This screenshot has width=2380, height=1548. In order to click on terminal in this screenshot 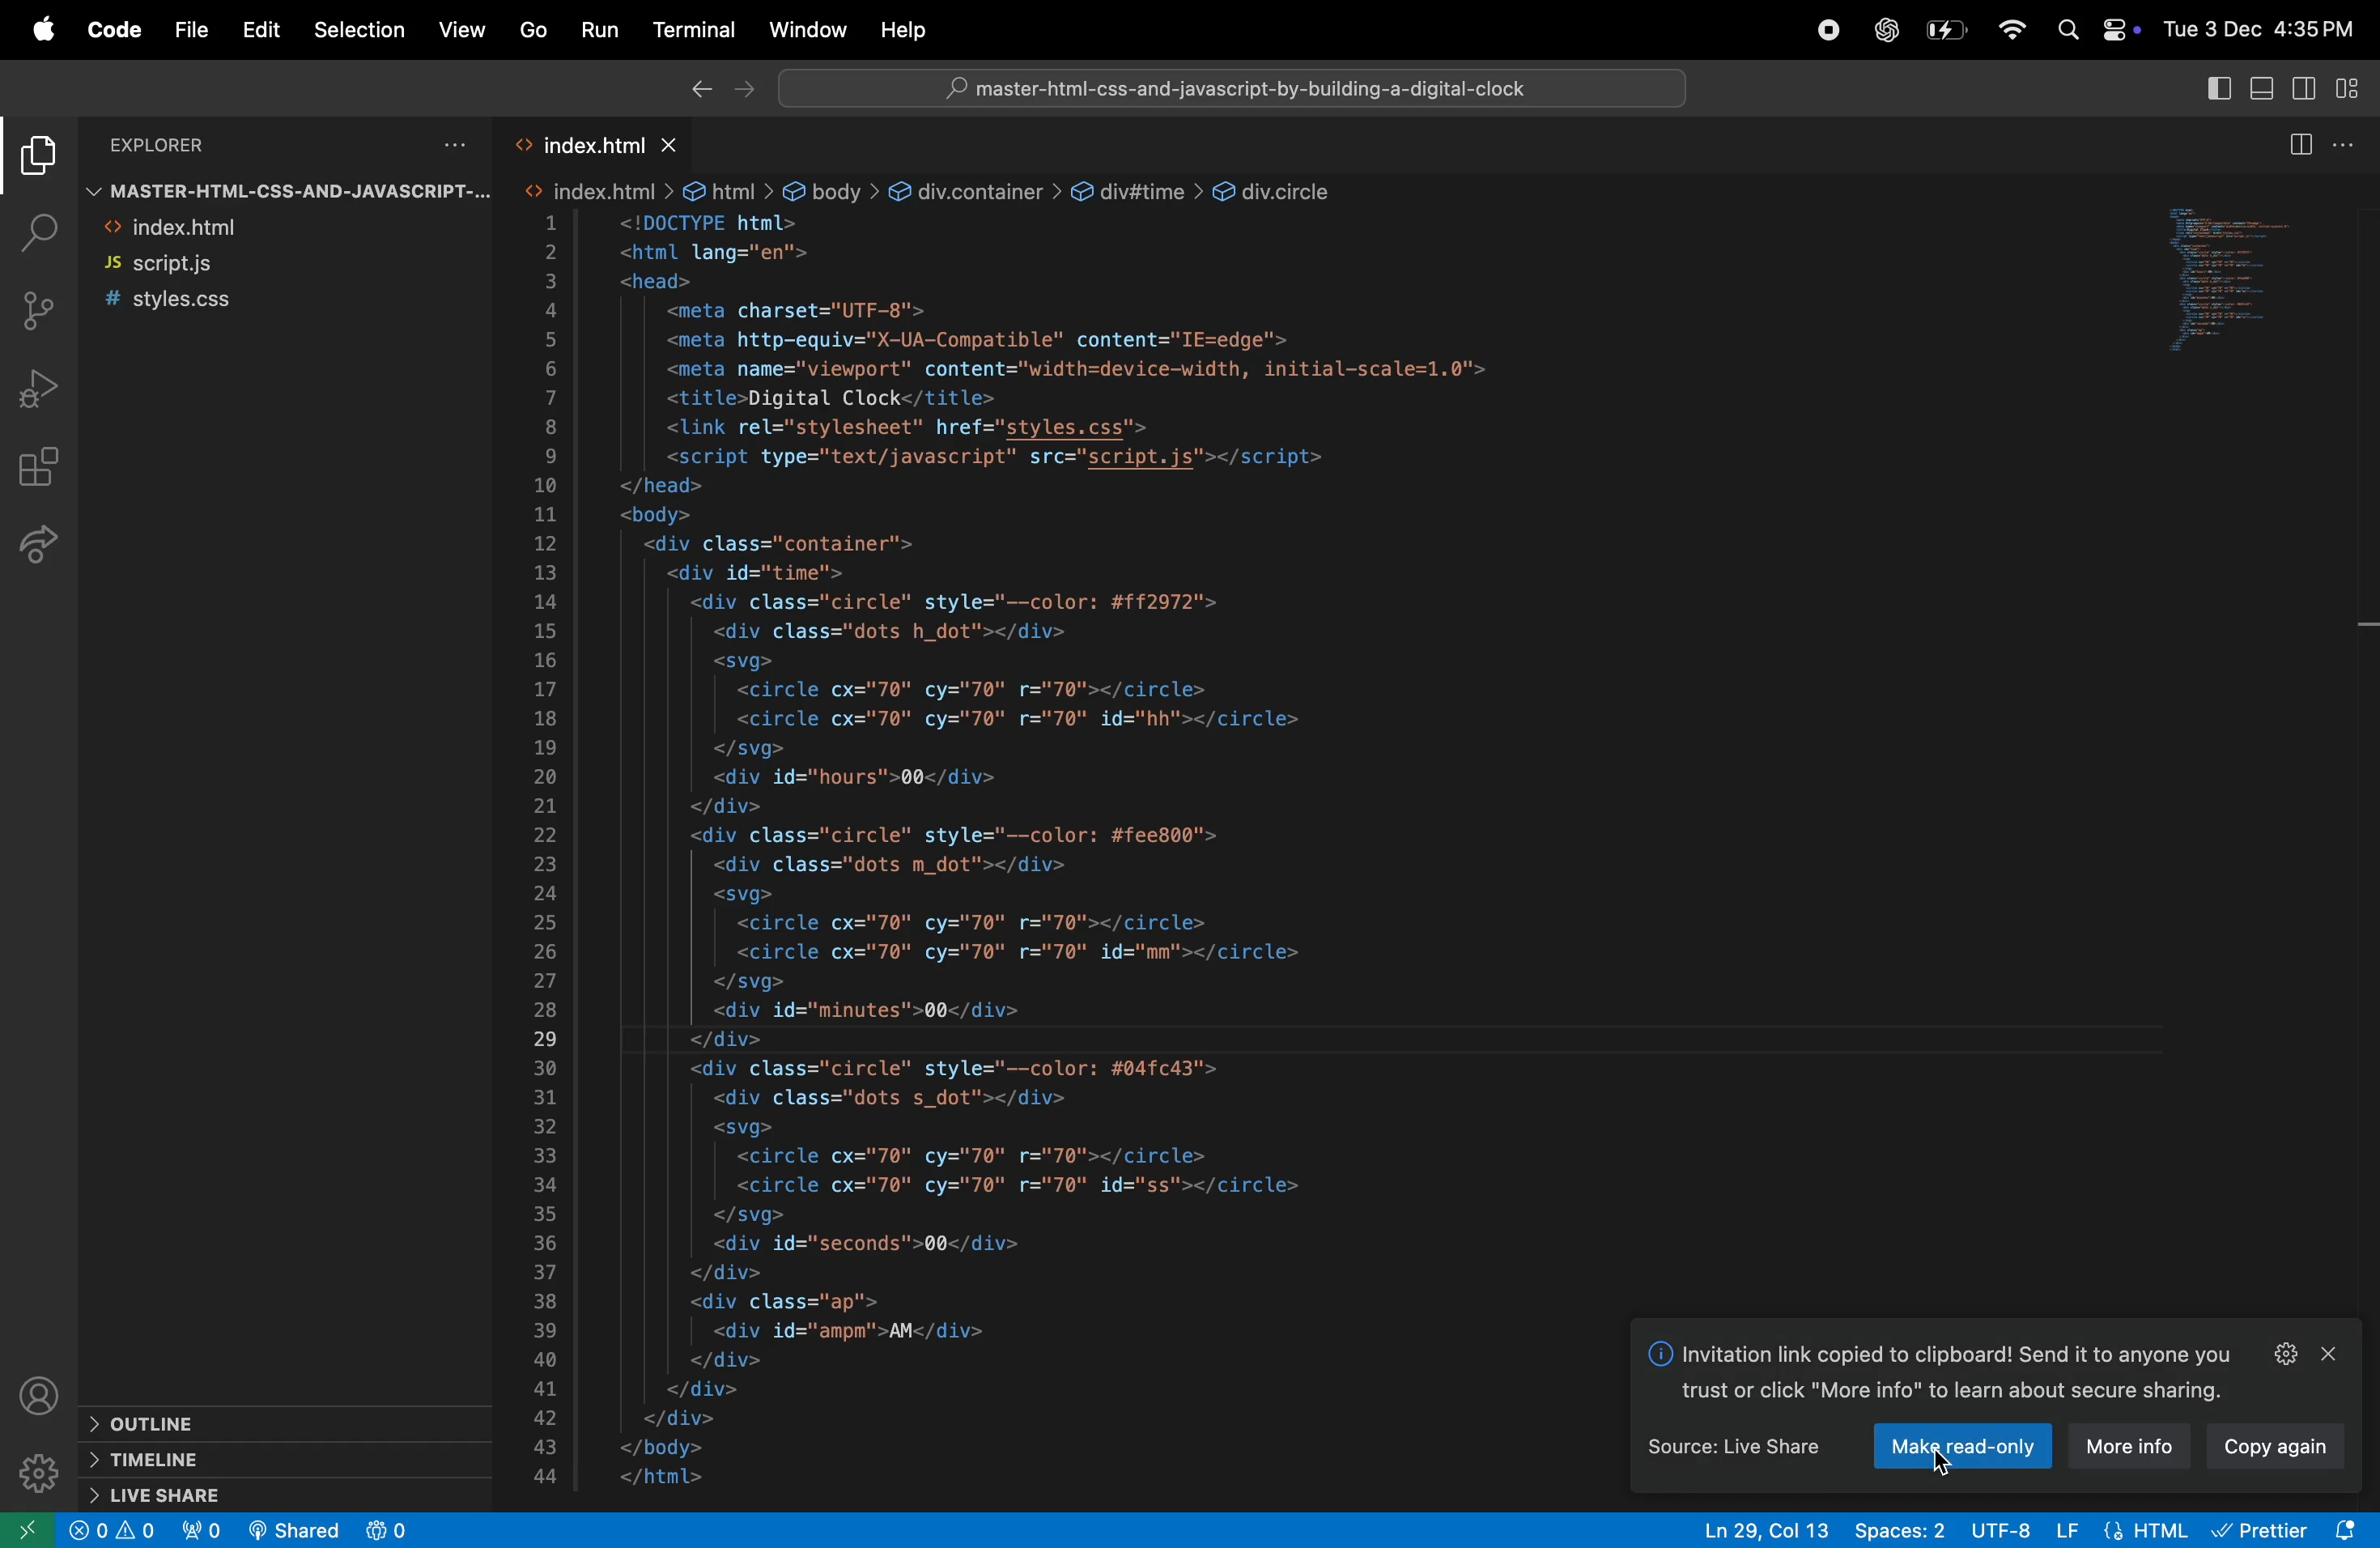, I will do `click(694, 31)`.